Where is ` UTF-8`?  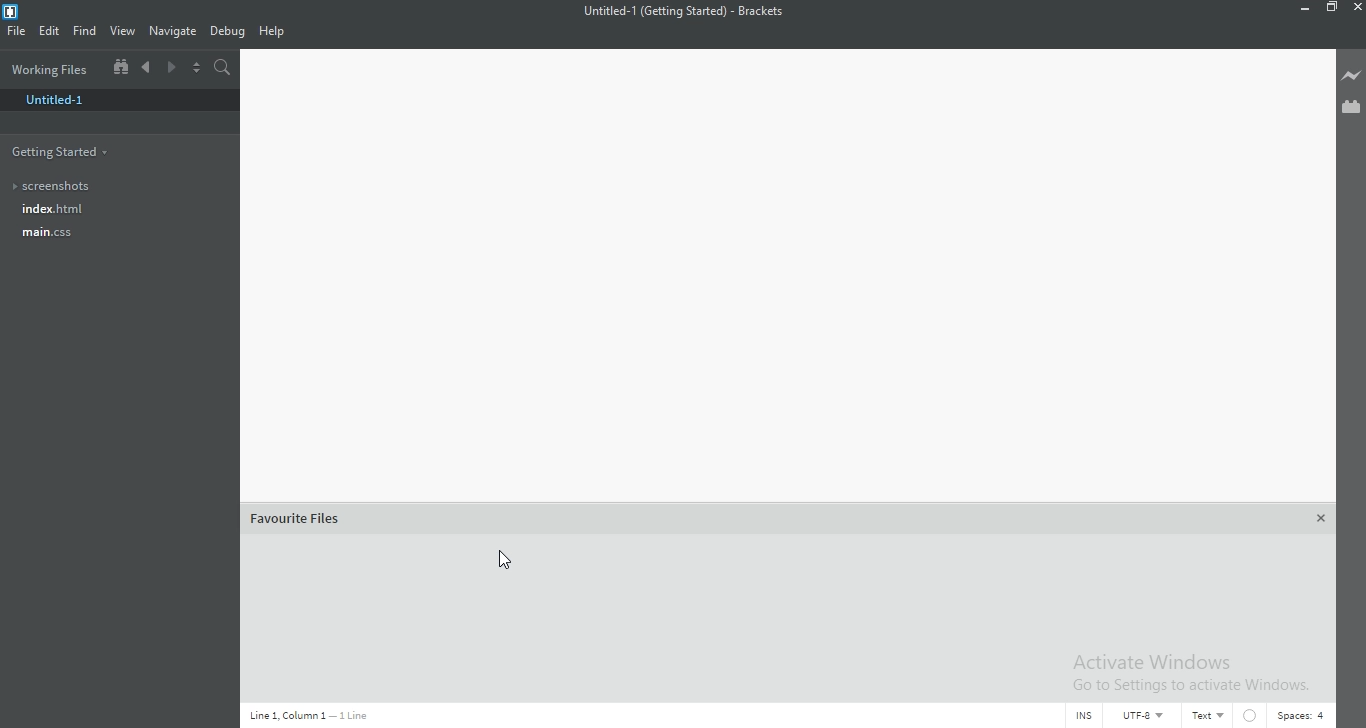  UTF-8 is located at coordinates (1146, 714).